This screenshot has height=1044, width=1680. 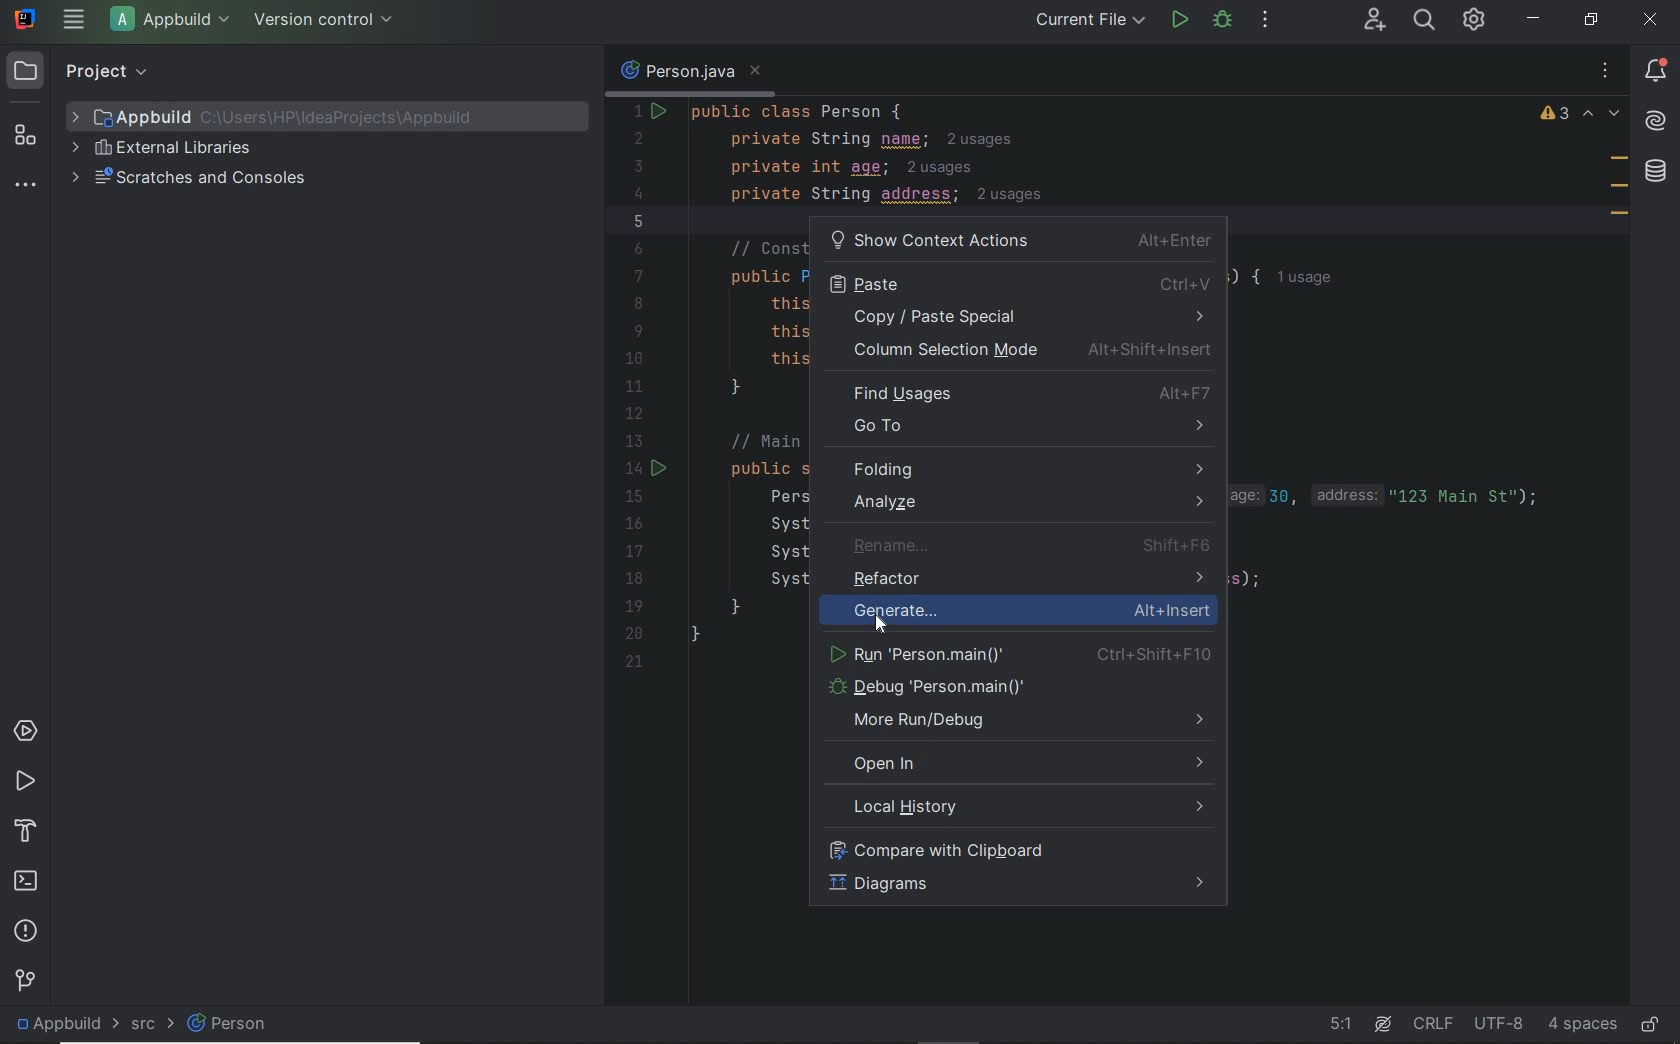 I want to click on recent files, tab actions, so click(x=1605, y=71).